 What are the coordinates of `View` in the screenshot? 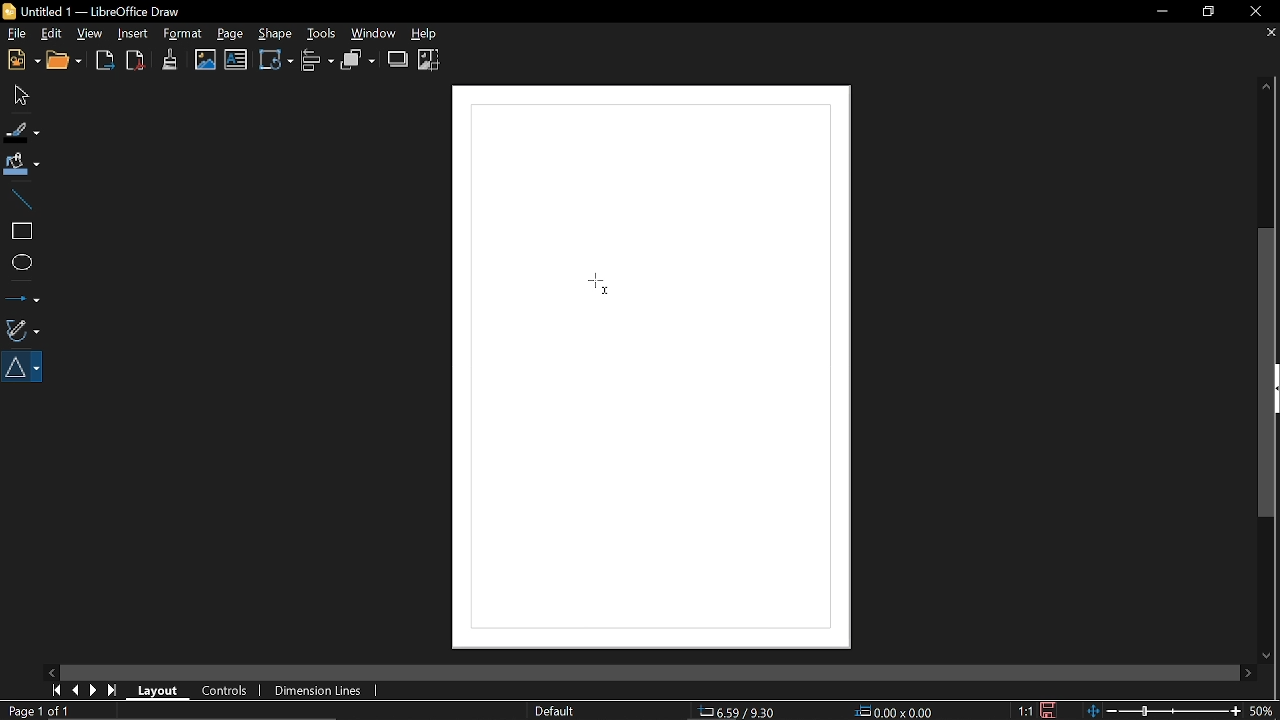 It's located at (90, 33).